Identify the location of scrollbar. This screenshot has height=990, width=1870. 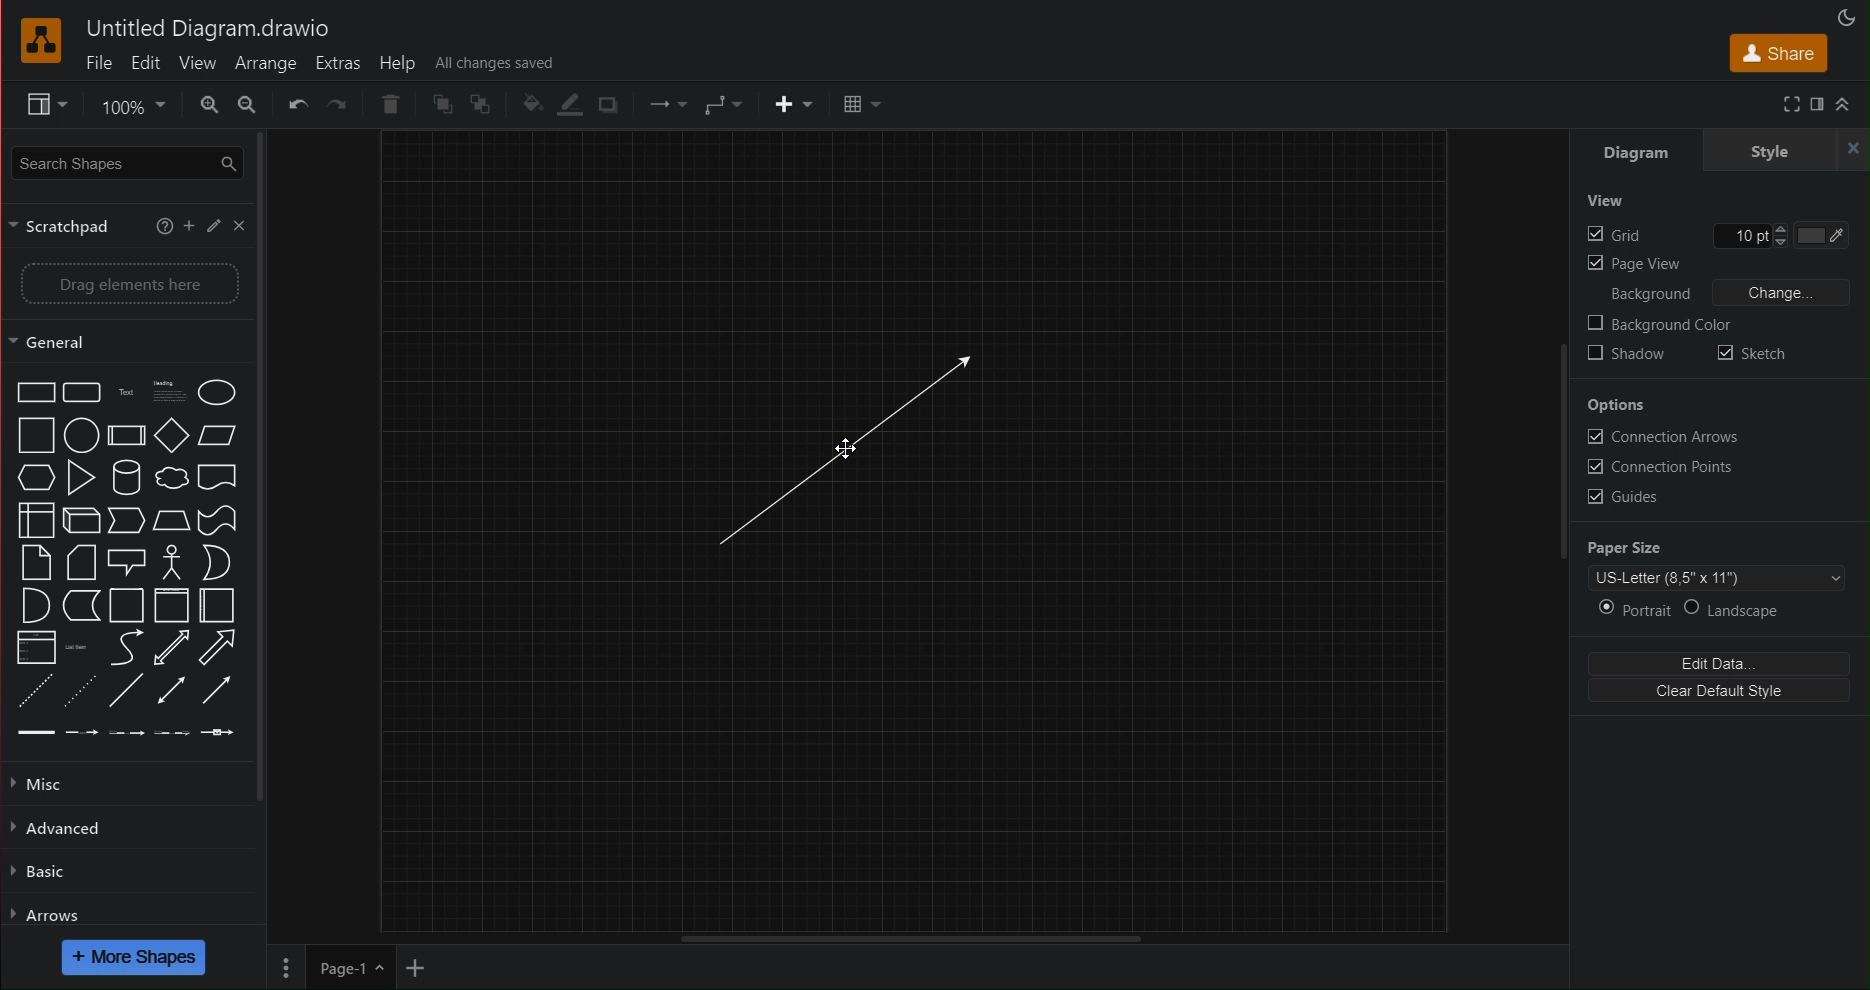
(269, 466).